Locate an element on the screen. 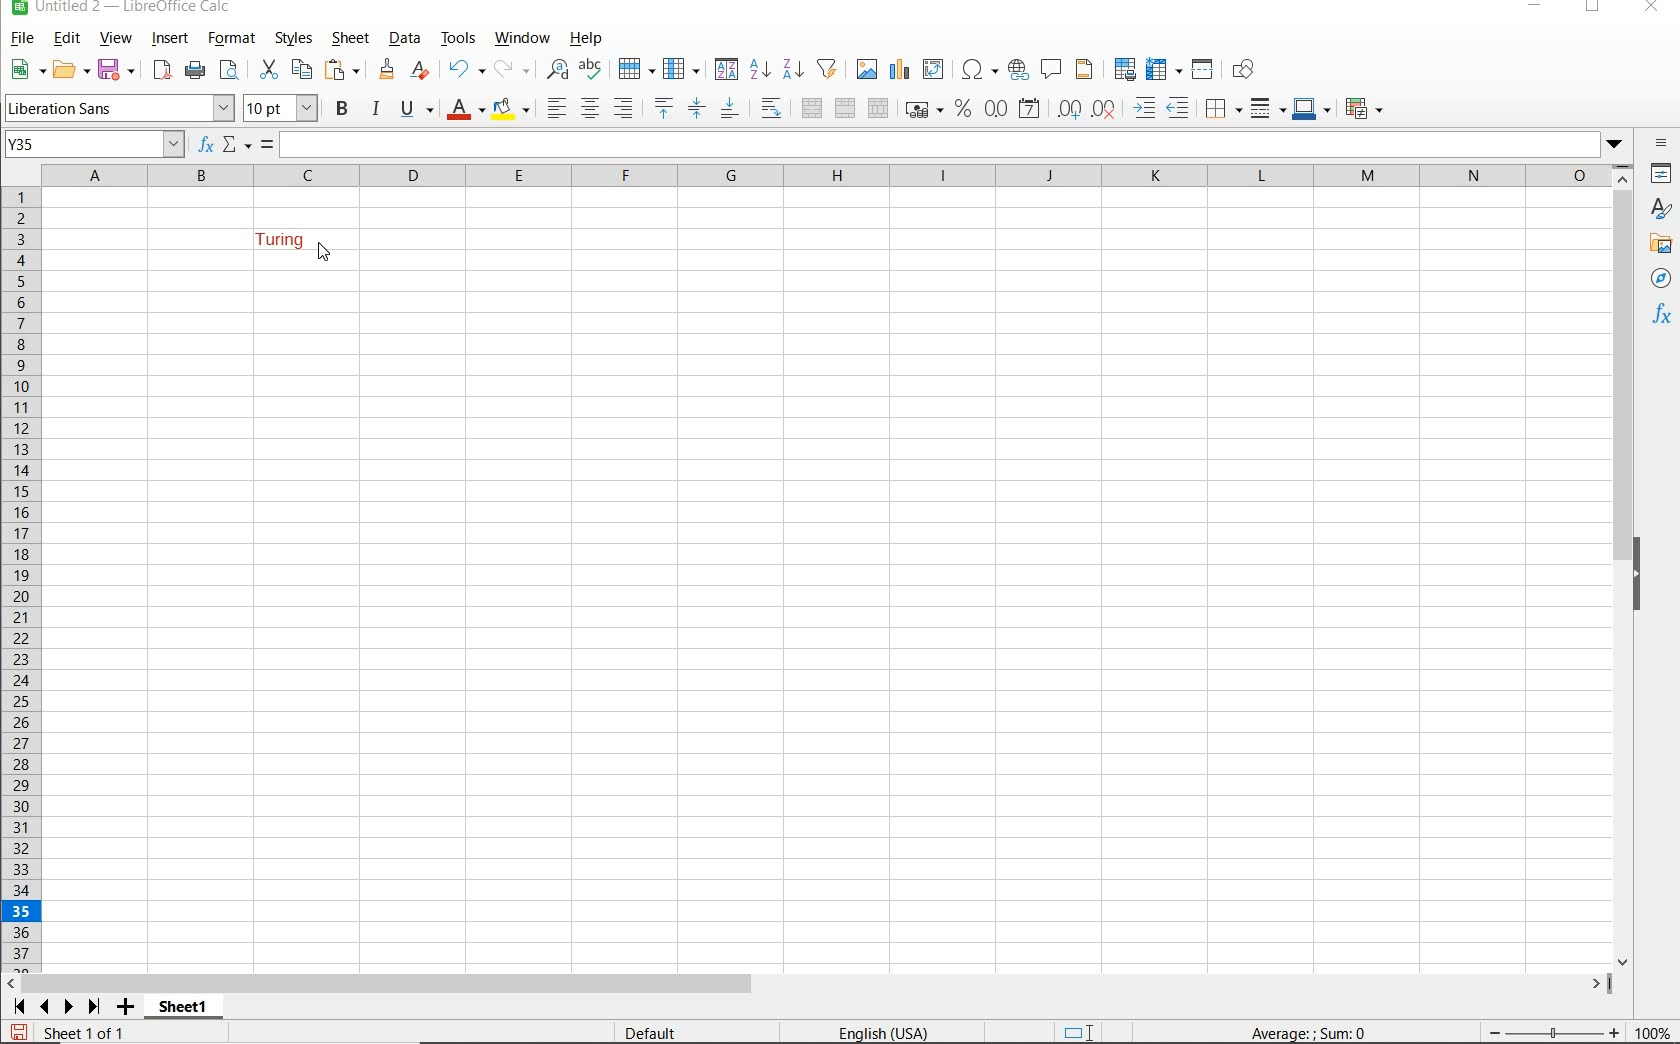 This screenshot has width=1680, height=1044. OPEN is located at coordinates (69, 68).